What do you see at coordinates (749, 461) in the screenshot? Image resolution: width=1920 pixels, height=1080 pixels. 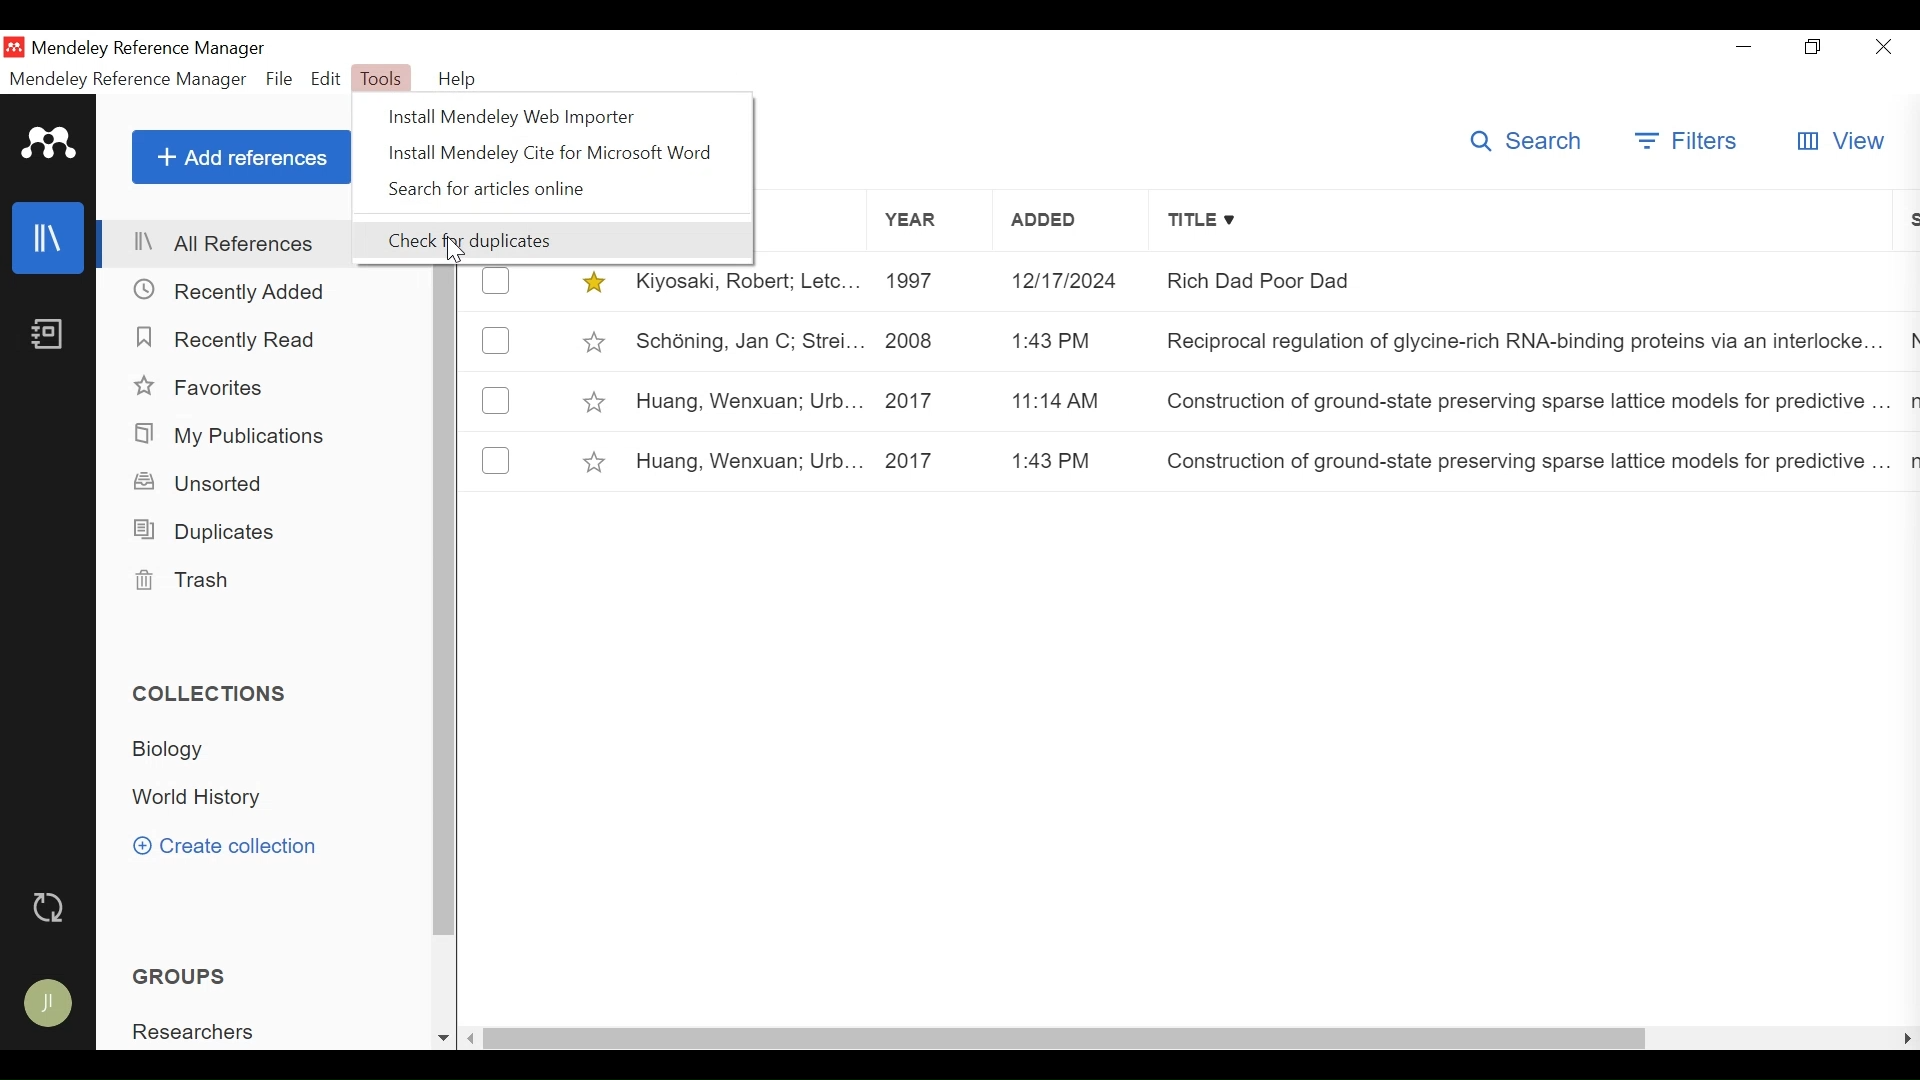 I see `Huang,  Wenxuan` at bounding box center [749, 461].